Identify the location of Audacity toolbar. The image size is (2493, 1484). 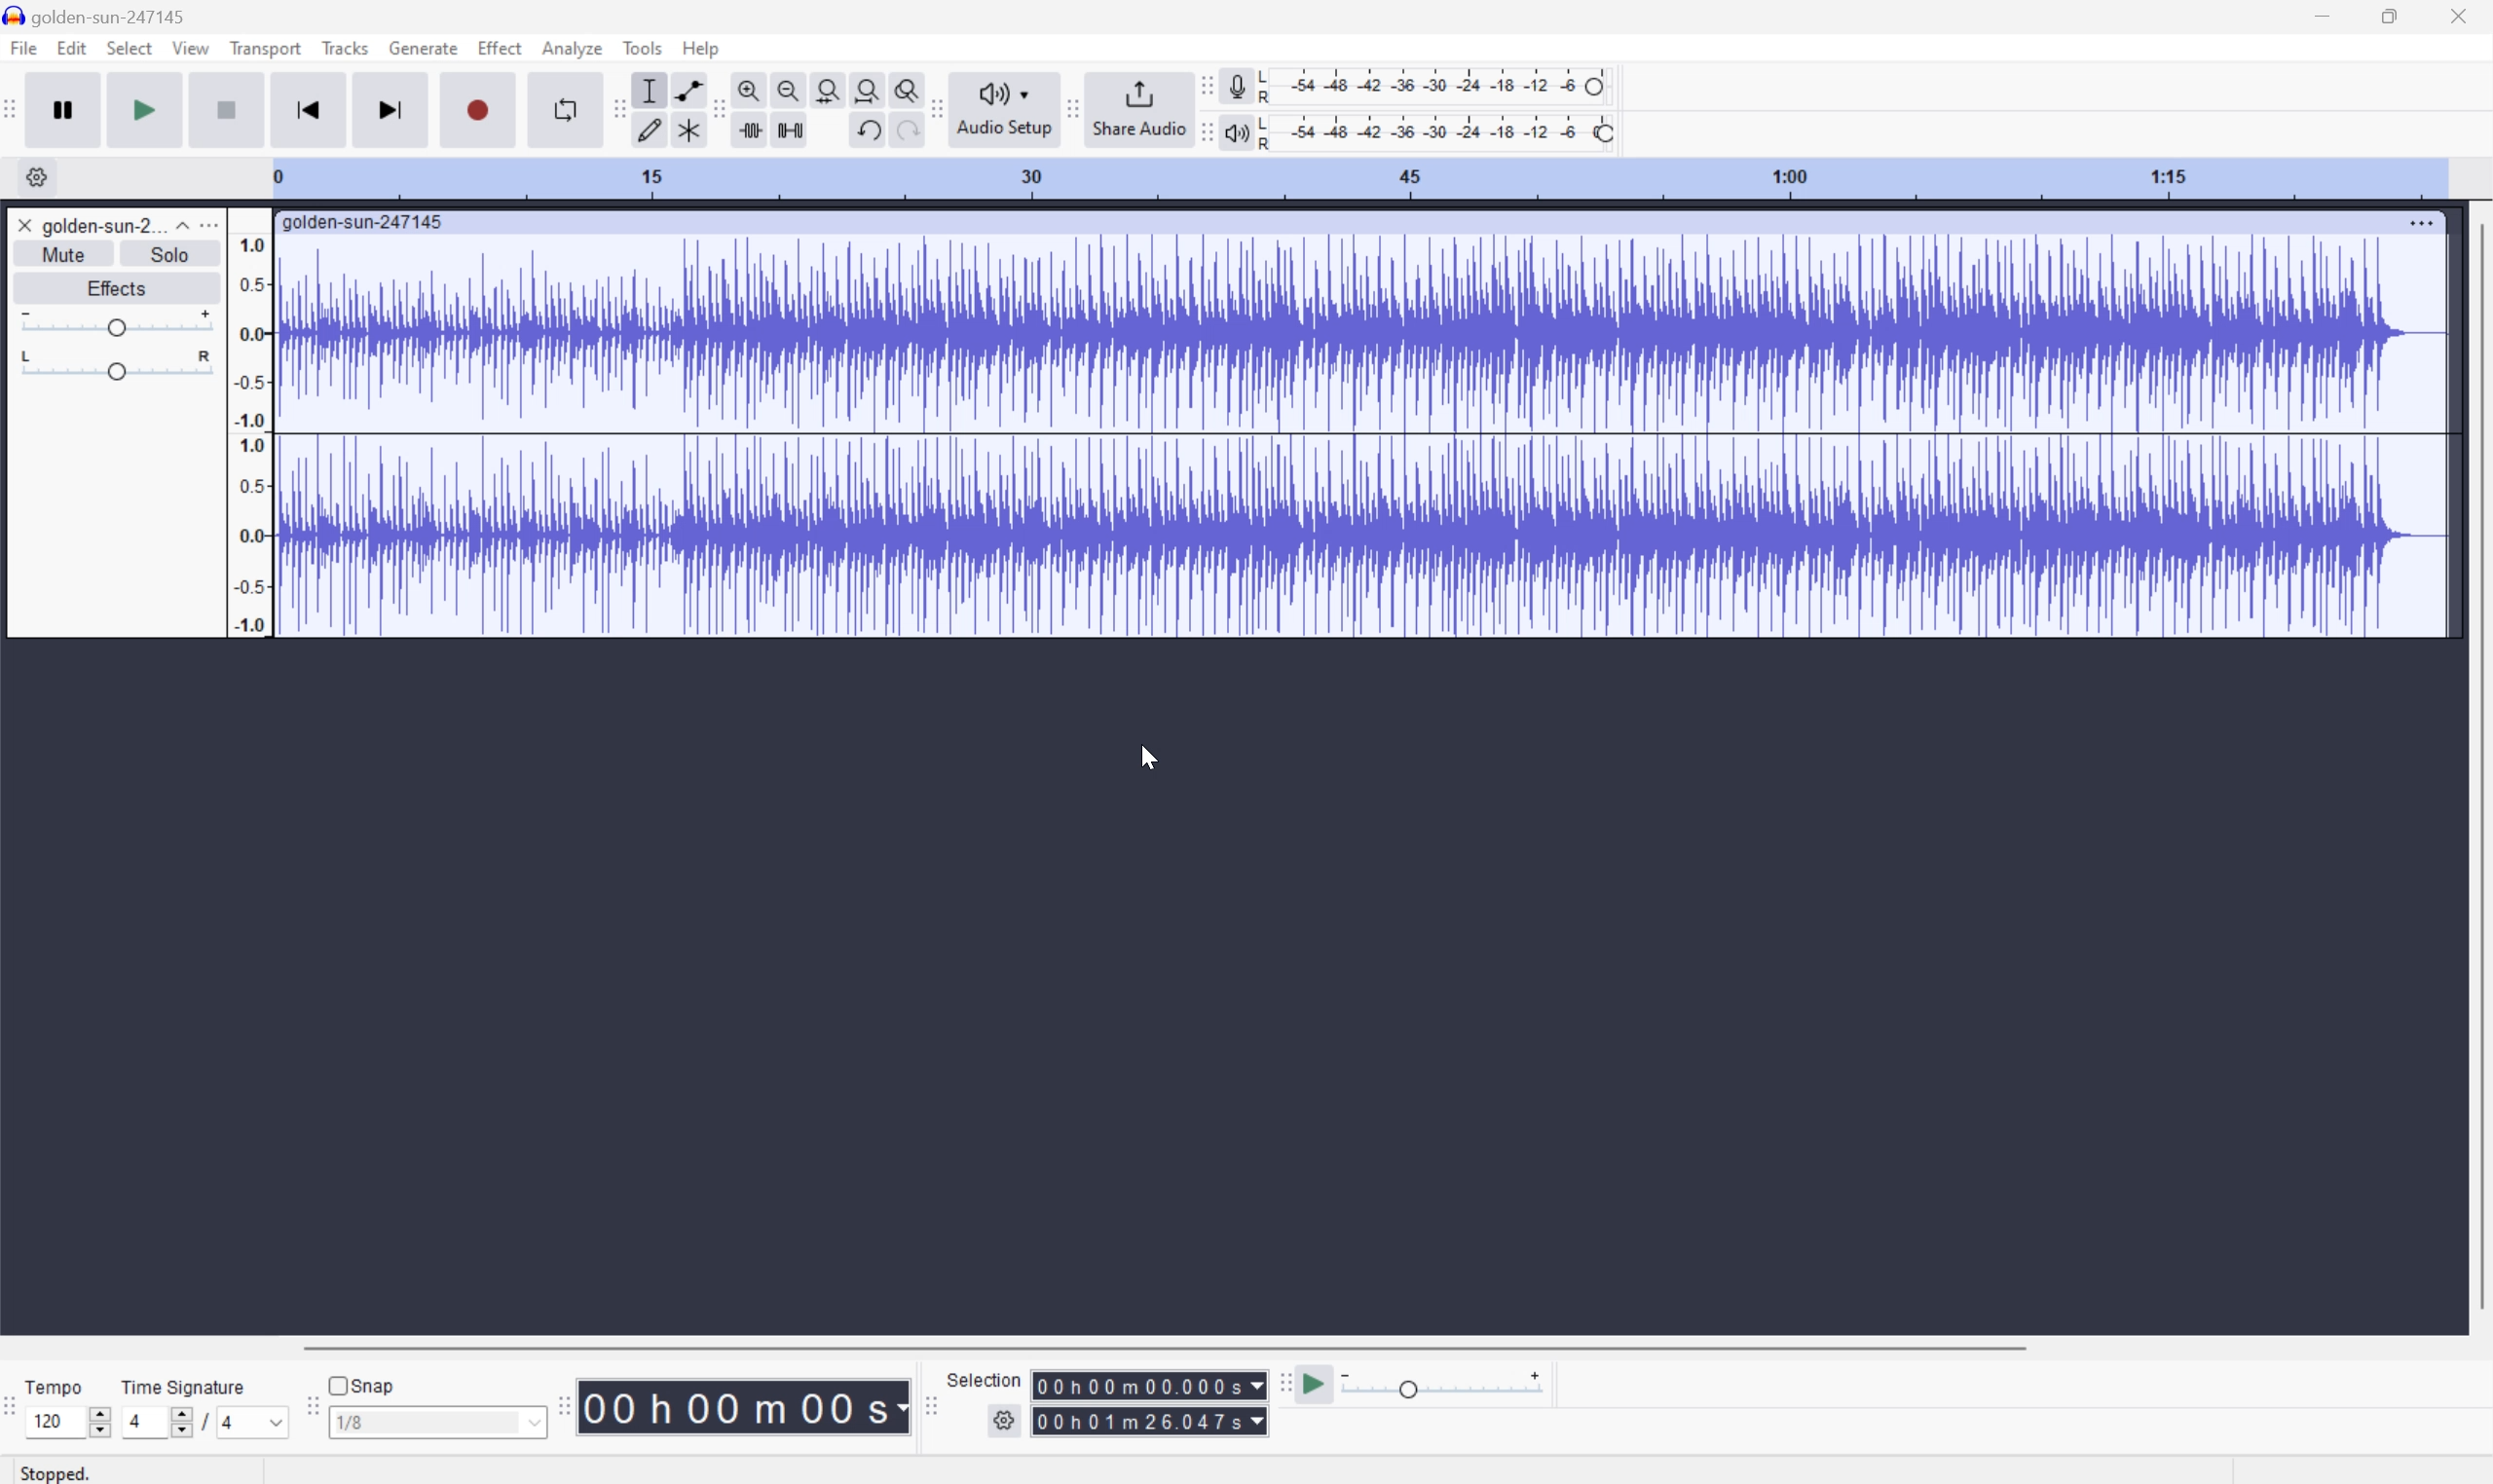
(563, 1405).